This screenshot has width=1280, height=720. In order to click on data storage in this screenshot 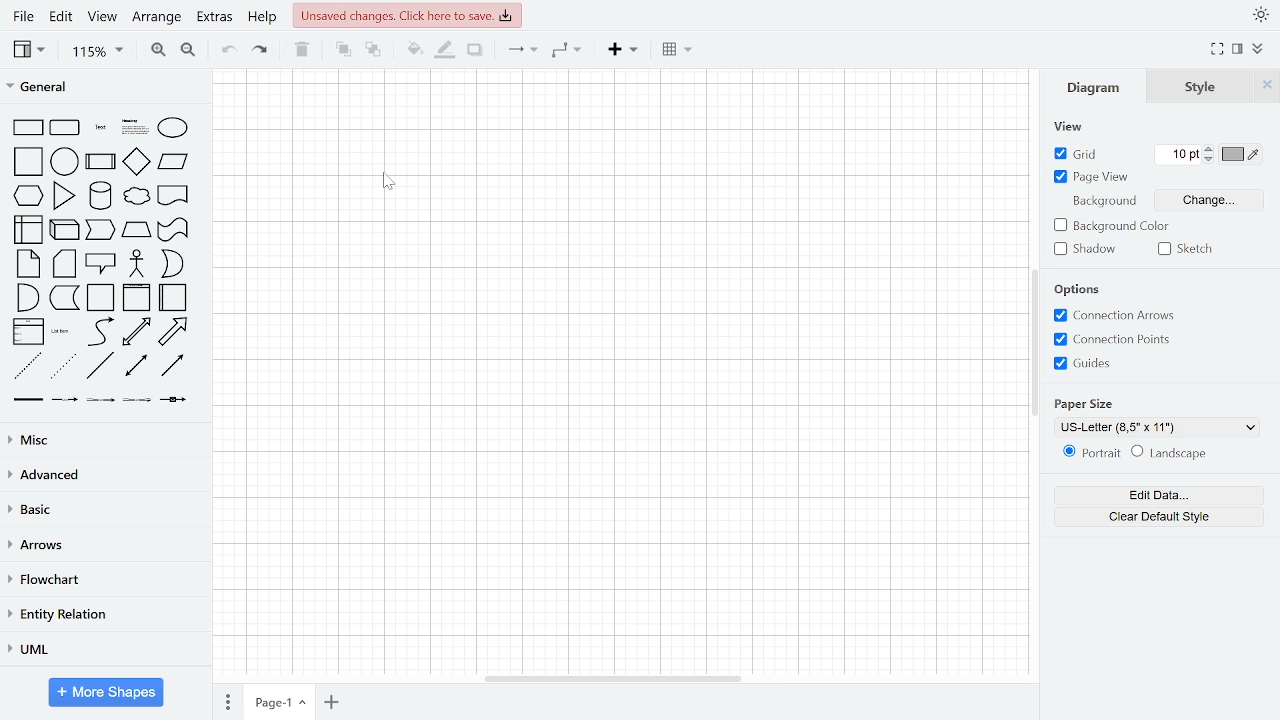, I will do `click(64, 298)`.